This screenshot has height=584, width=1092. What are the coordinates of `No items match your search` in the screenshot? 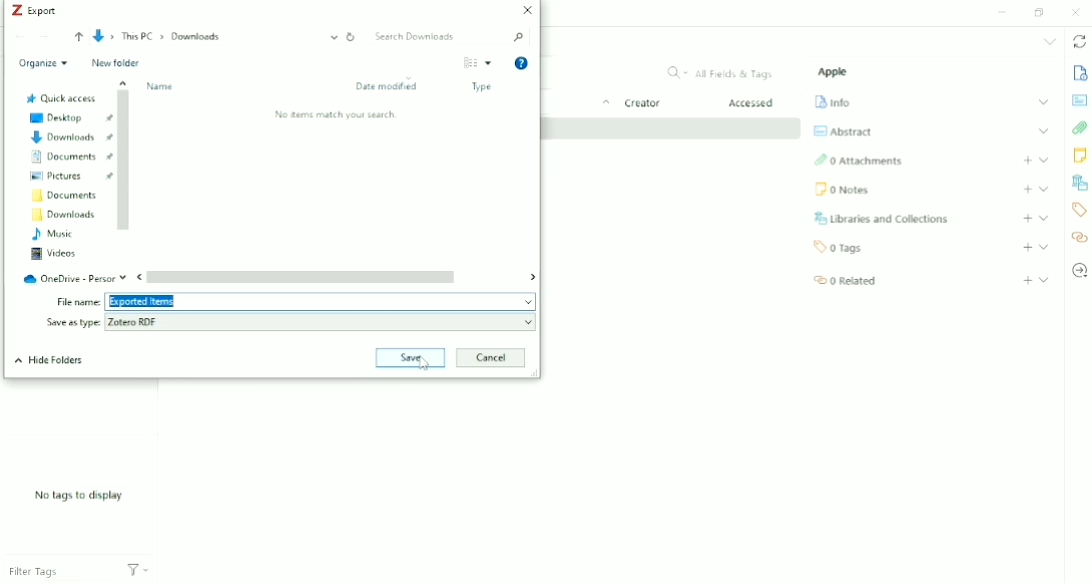 It's located at (335, 115).